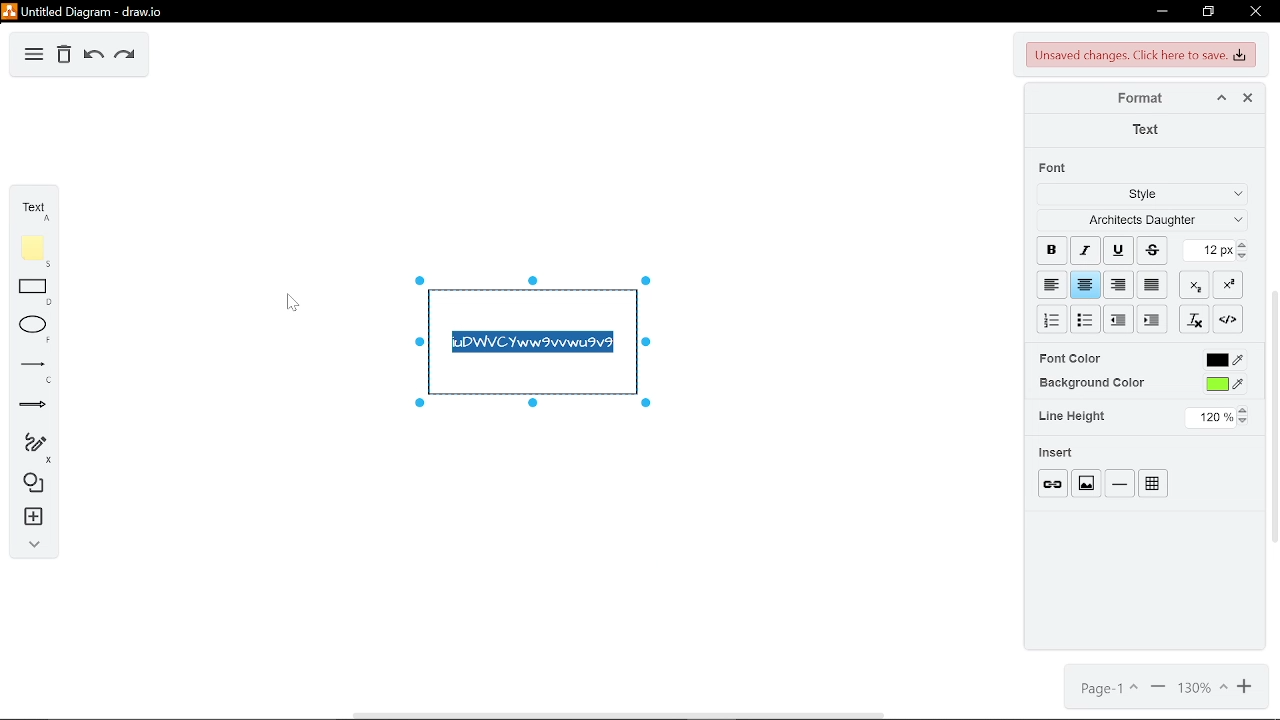  I want to click on Untitled Diagram-Draw.io, so click(86, 11).